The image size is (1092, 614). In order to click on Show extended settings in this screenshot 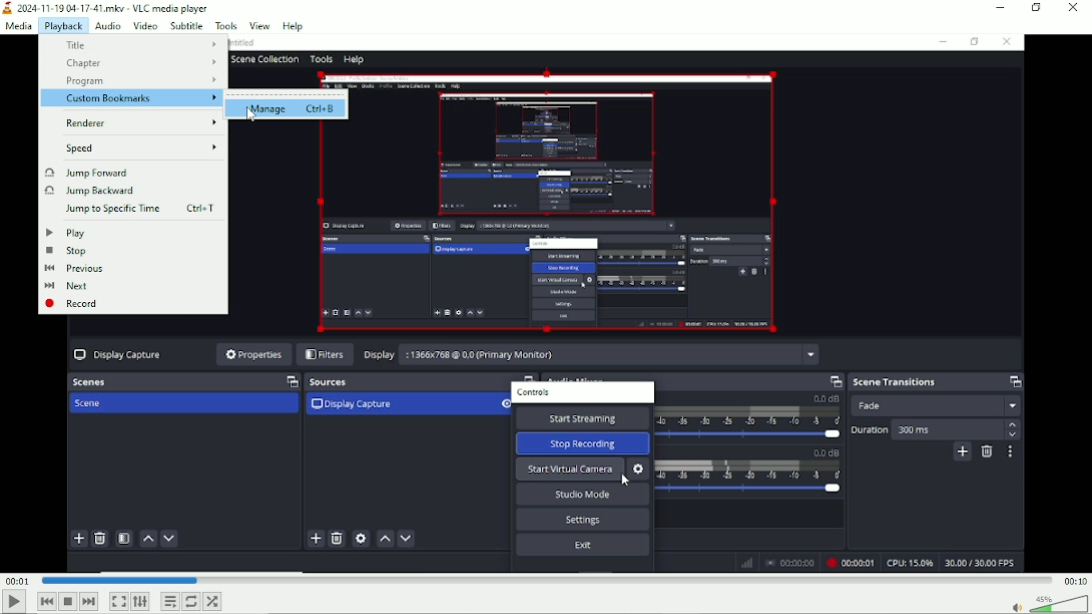, I will do `click(141, 602)`.